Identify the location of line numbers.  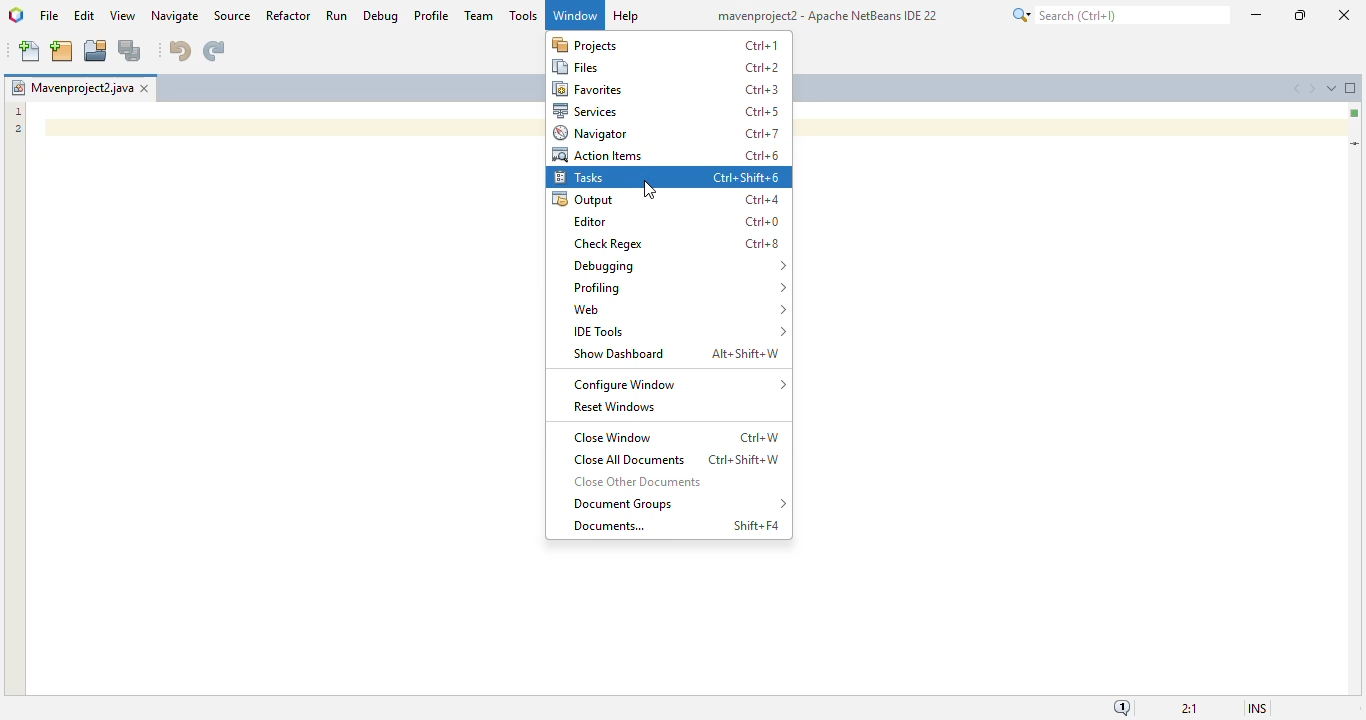
(17, 119).